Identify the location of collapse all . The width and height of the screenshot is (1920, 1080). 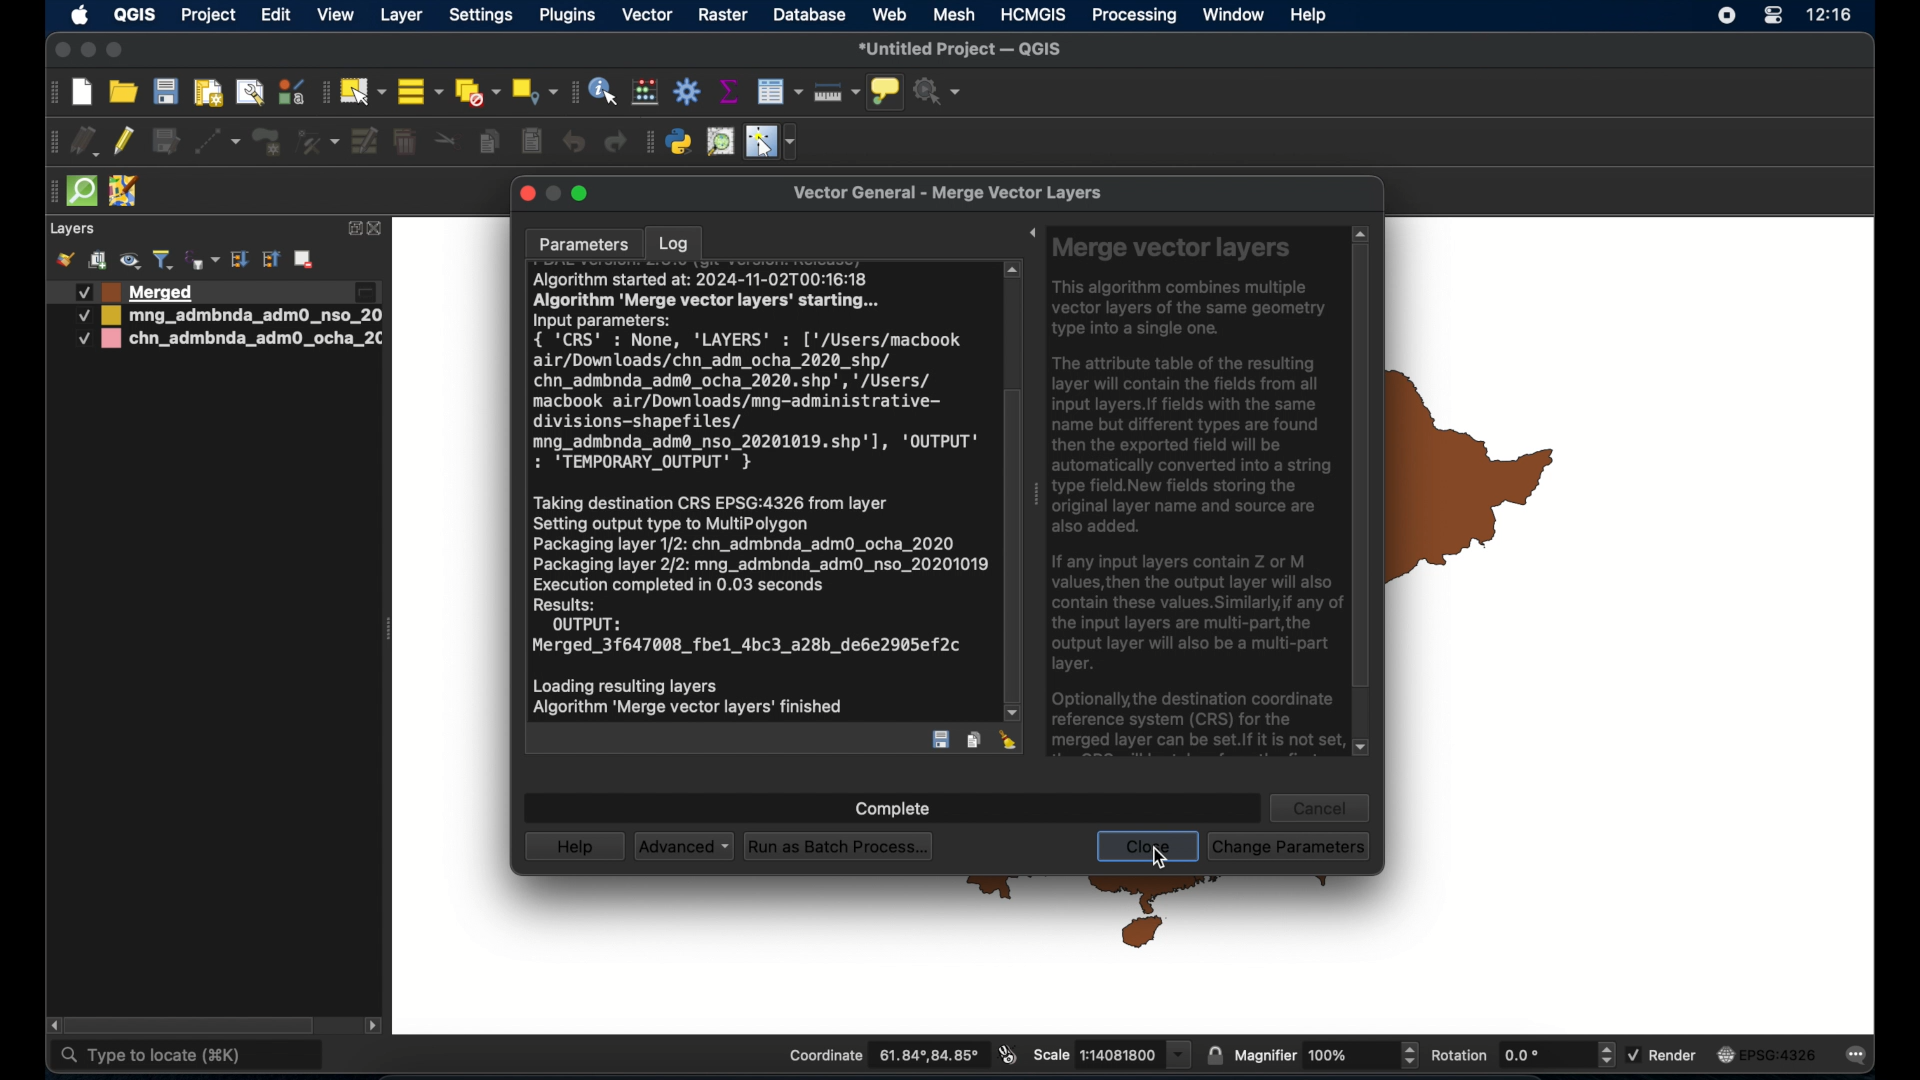
(272, 262).